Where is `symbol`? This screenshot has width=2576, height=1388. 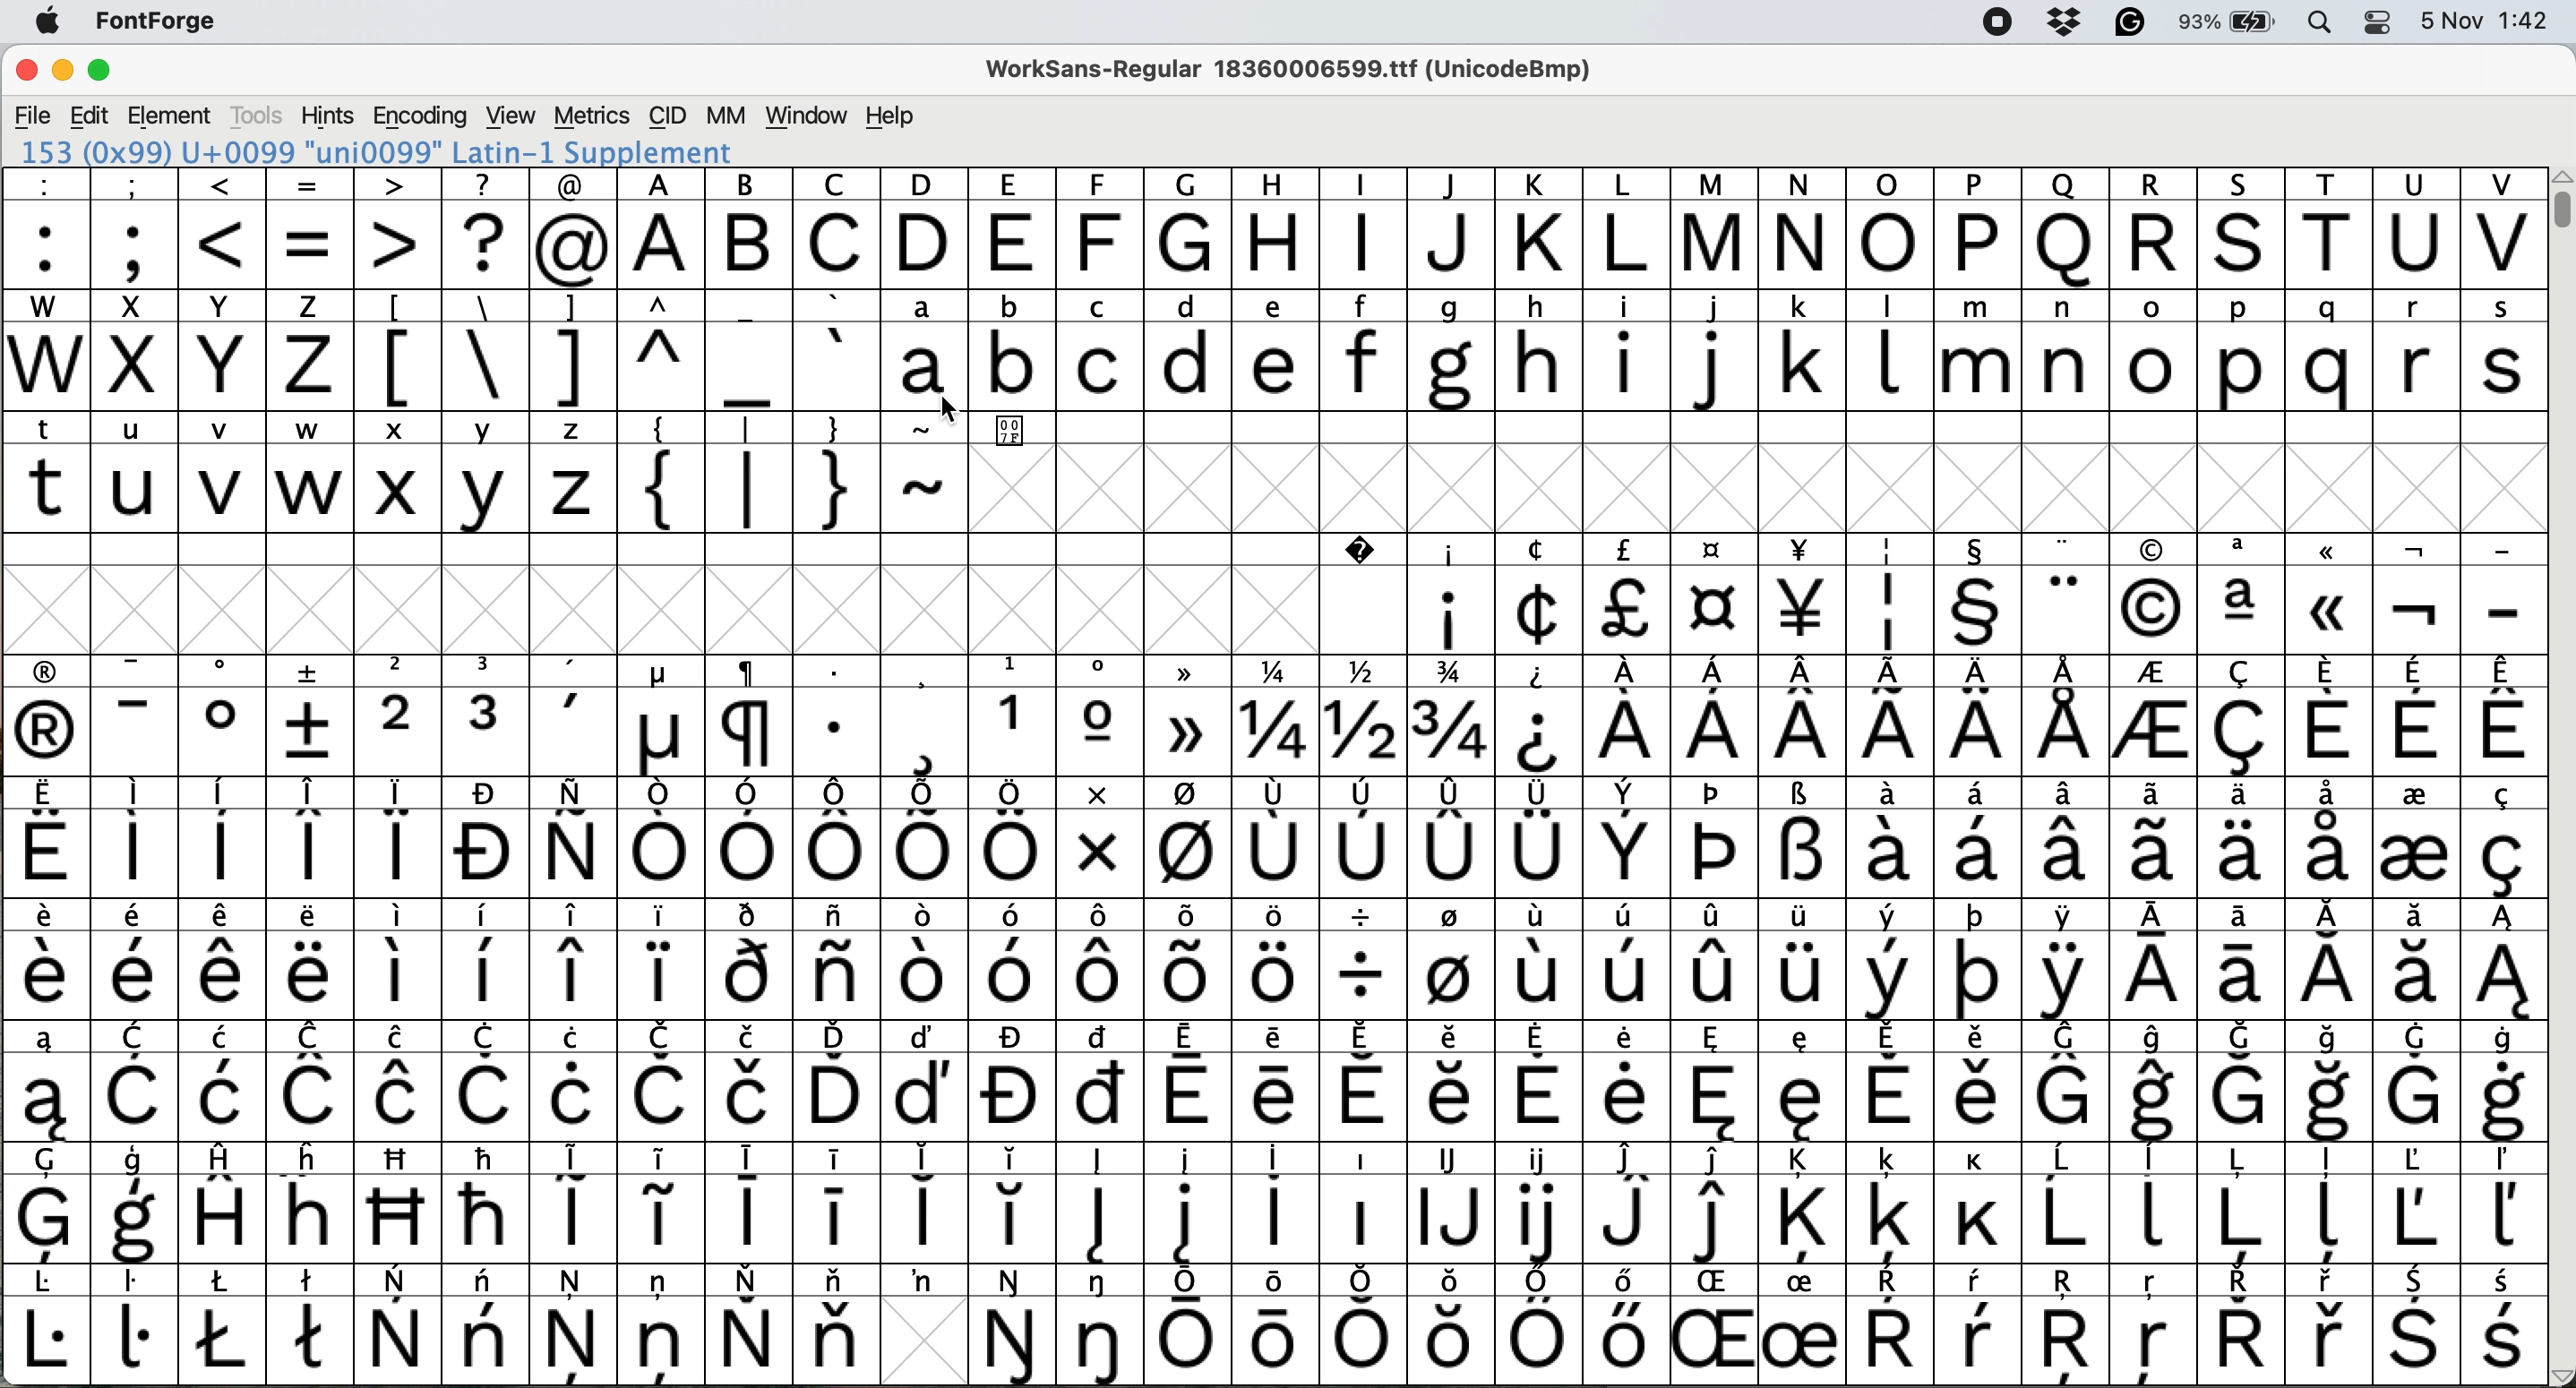 symbol is located at coordinates (1189, 1325).